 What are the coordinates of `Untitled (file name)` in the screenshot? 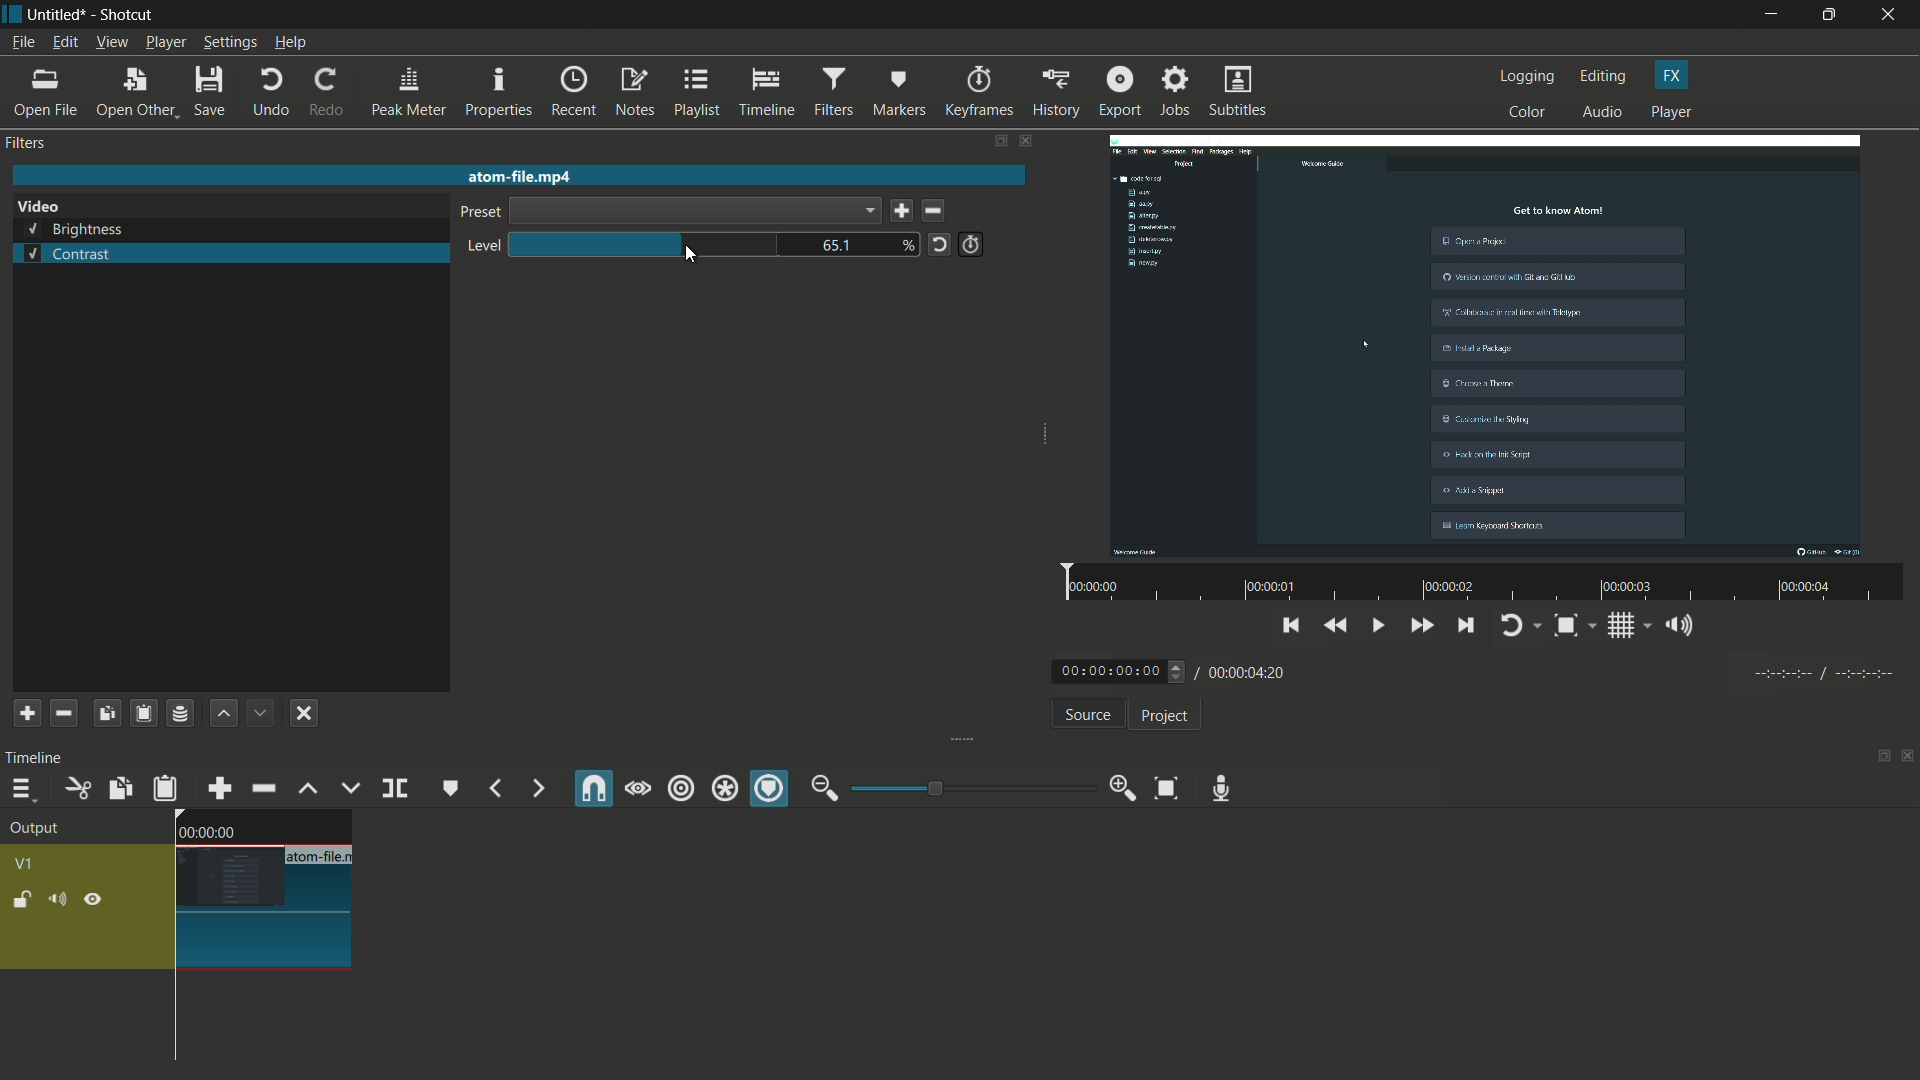 It's located at (61, 15).